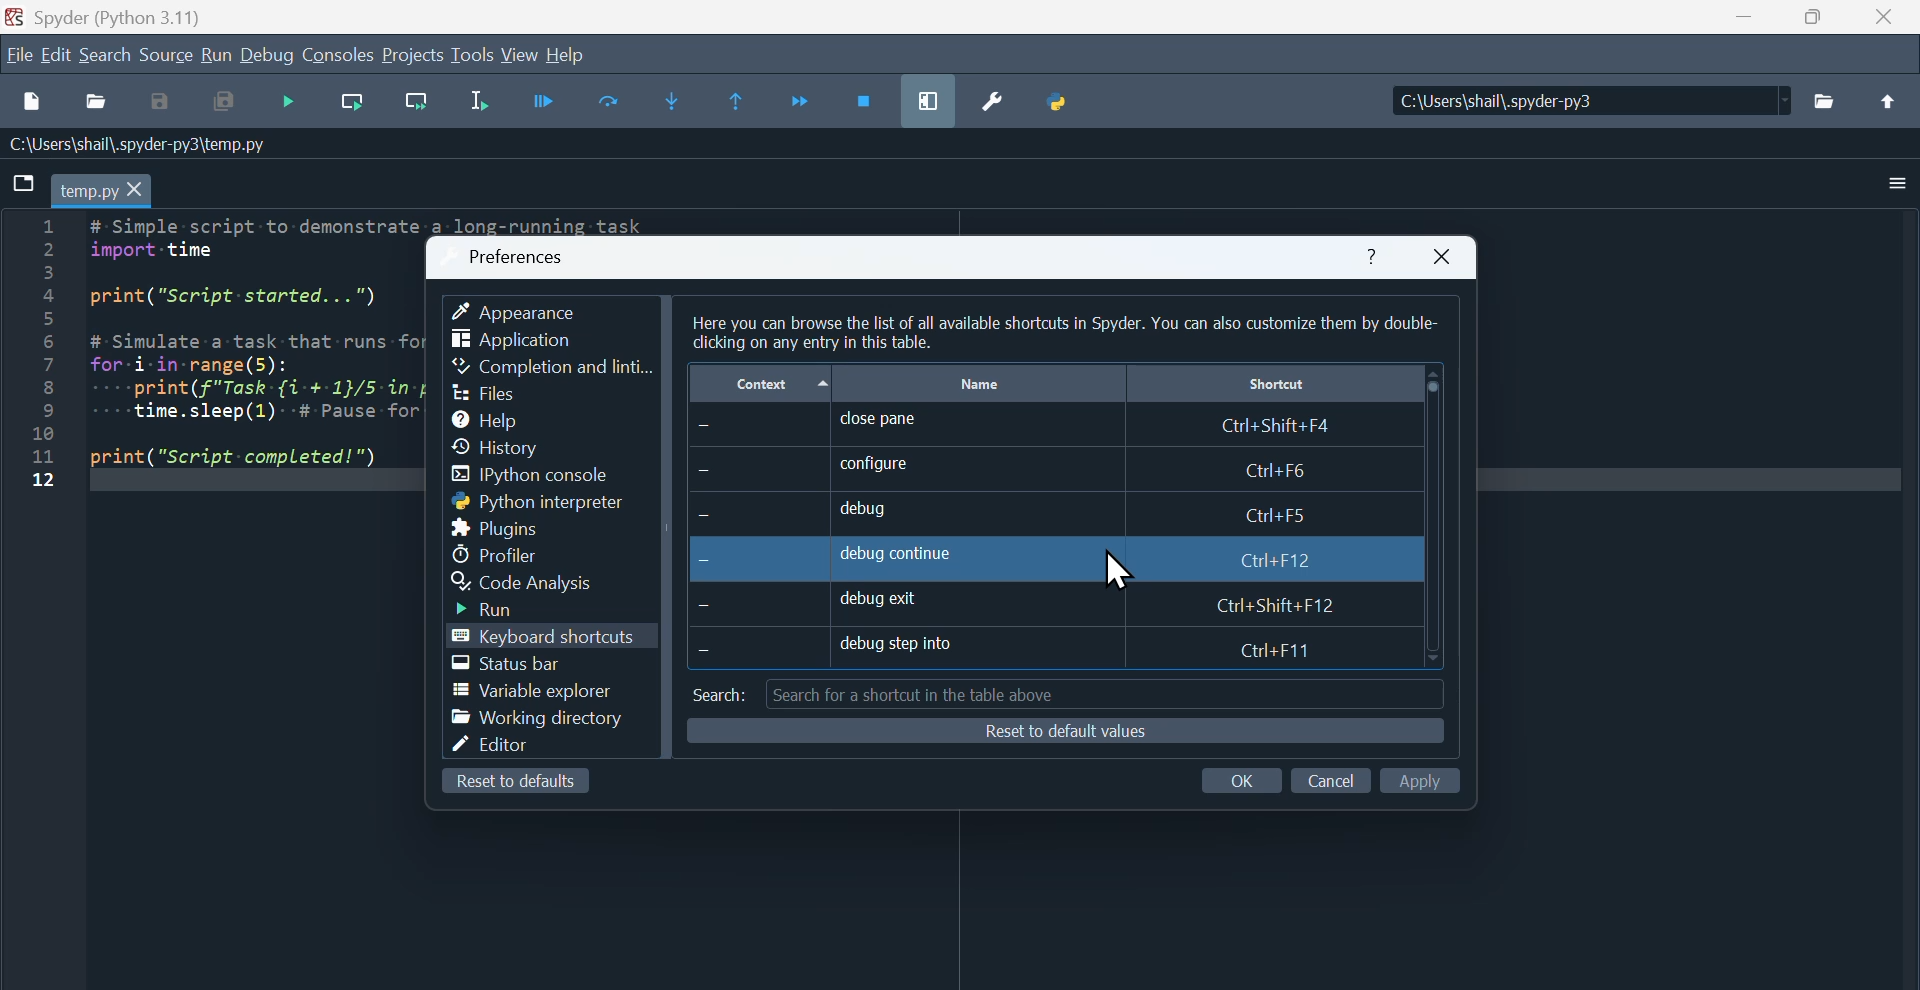 This screenshot has width=1920, height=990. Describe the element at coordinates (17, 54) in the screenshot. I see `File` at that location.